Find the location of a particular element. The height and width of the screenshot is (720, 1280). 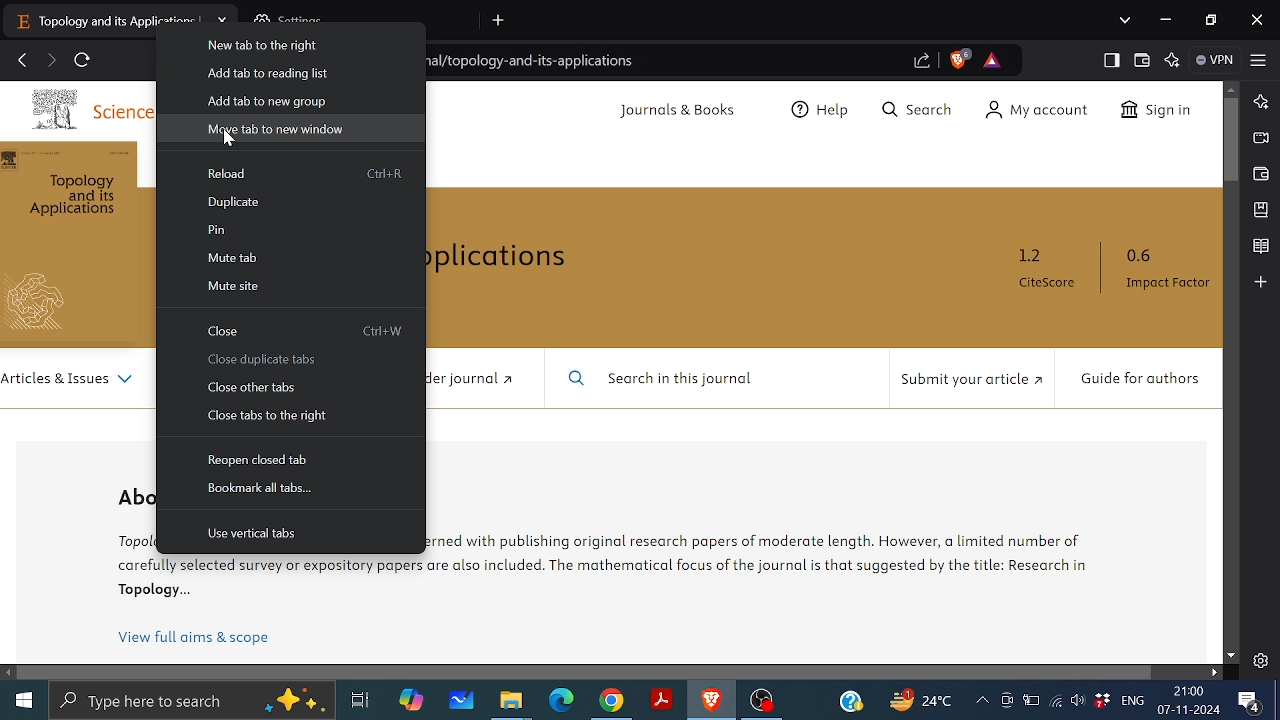

Show sidebar is located at coordinates (1112, 60).